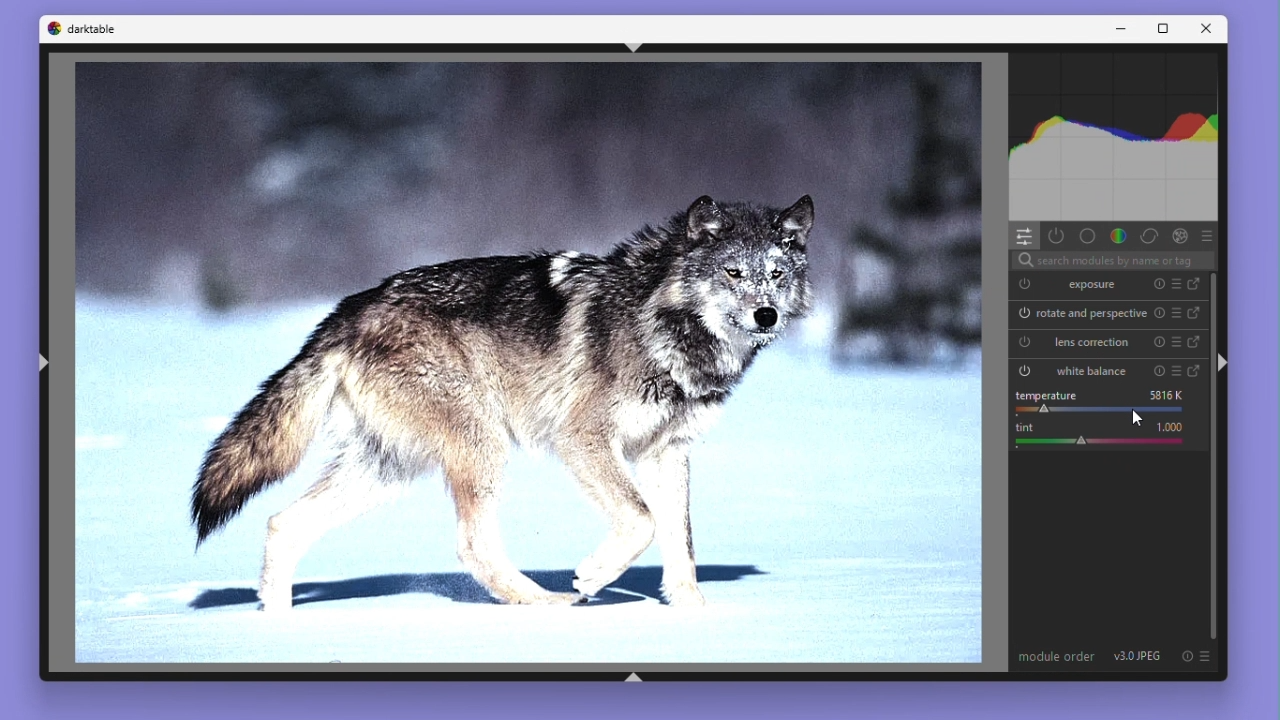 The image size is (1280, 720). Describe the element at coordinates (43, 366) in the screenshot. I see `Ctrl + shift +l` at that location.